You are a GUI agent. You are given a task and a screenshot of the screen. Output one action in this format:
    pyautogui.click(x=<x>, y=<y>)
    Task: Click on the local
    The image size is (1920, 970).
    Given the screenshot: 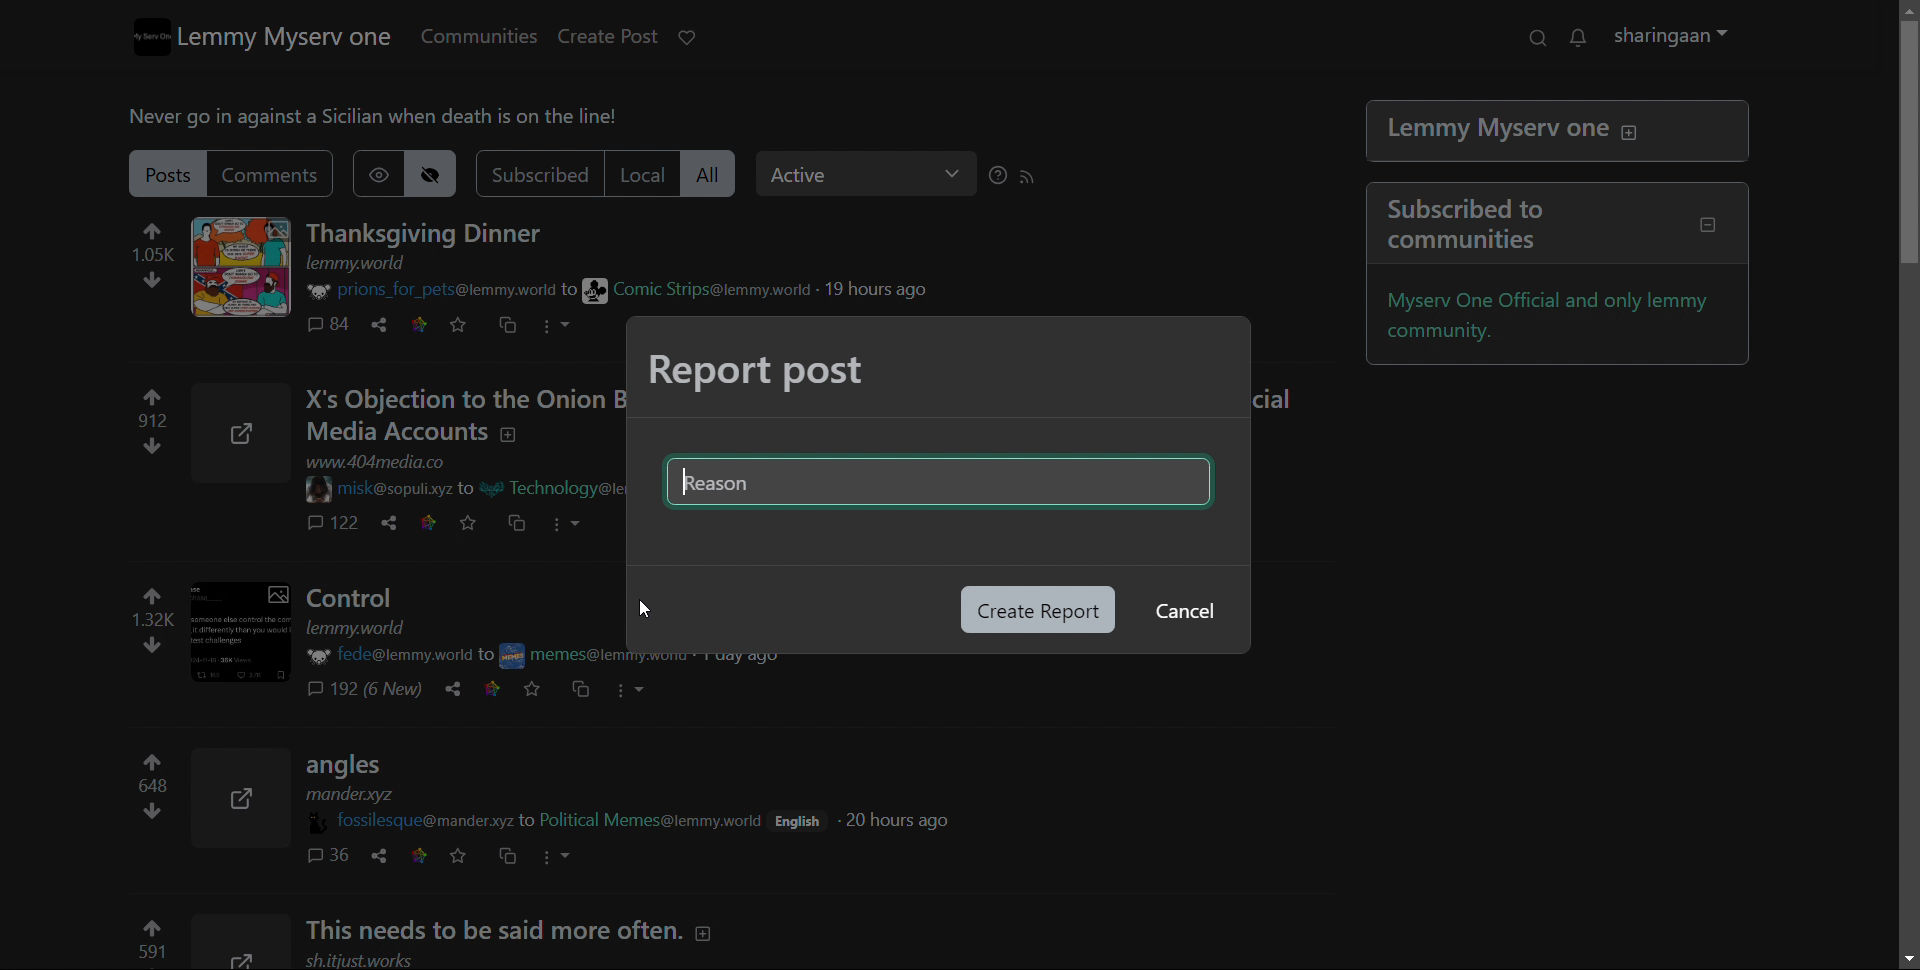 What is the action you would take?
    pyautogui.click(x=652, y=173)
    